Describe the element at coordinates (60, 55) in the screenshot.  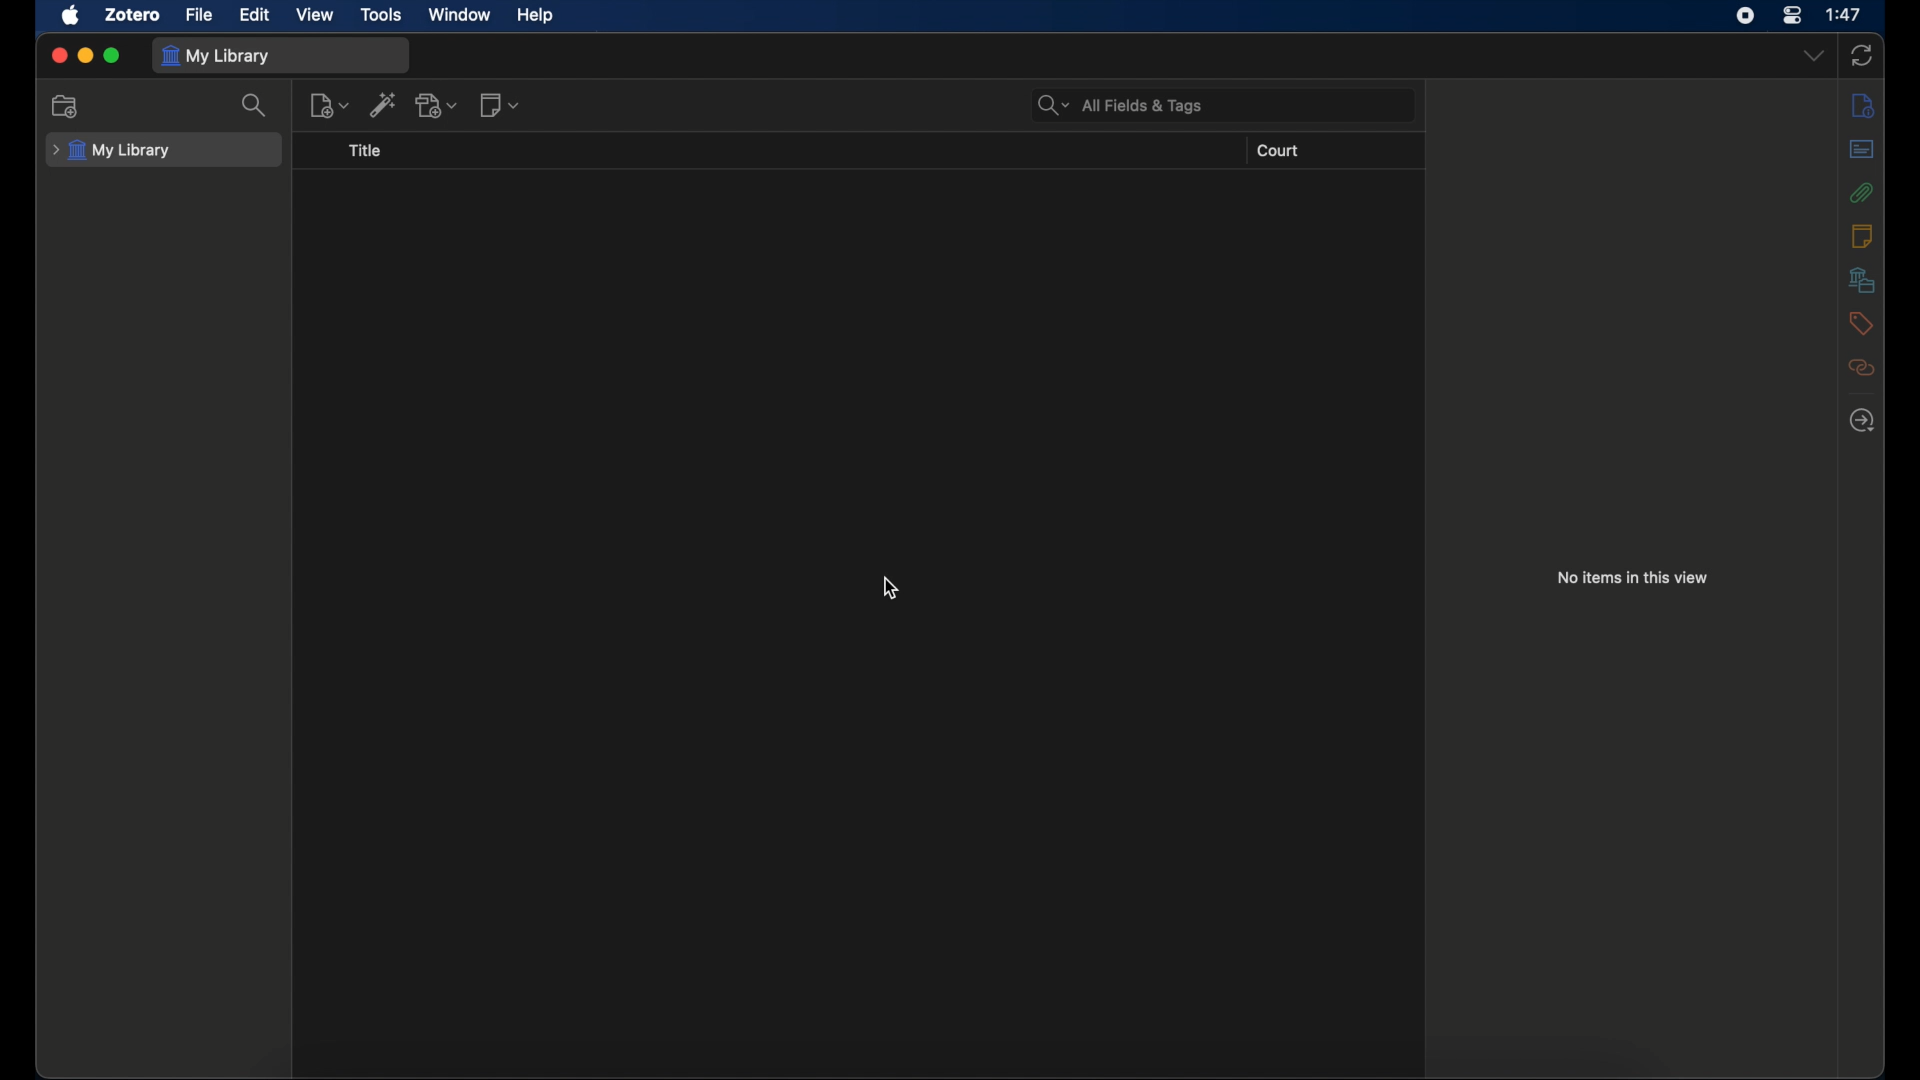
I see `close` at that location.